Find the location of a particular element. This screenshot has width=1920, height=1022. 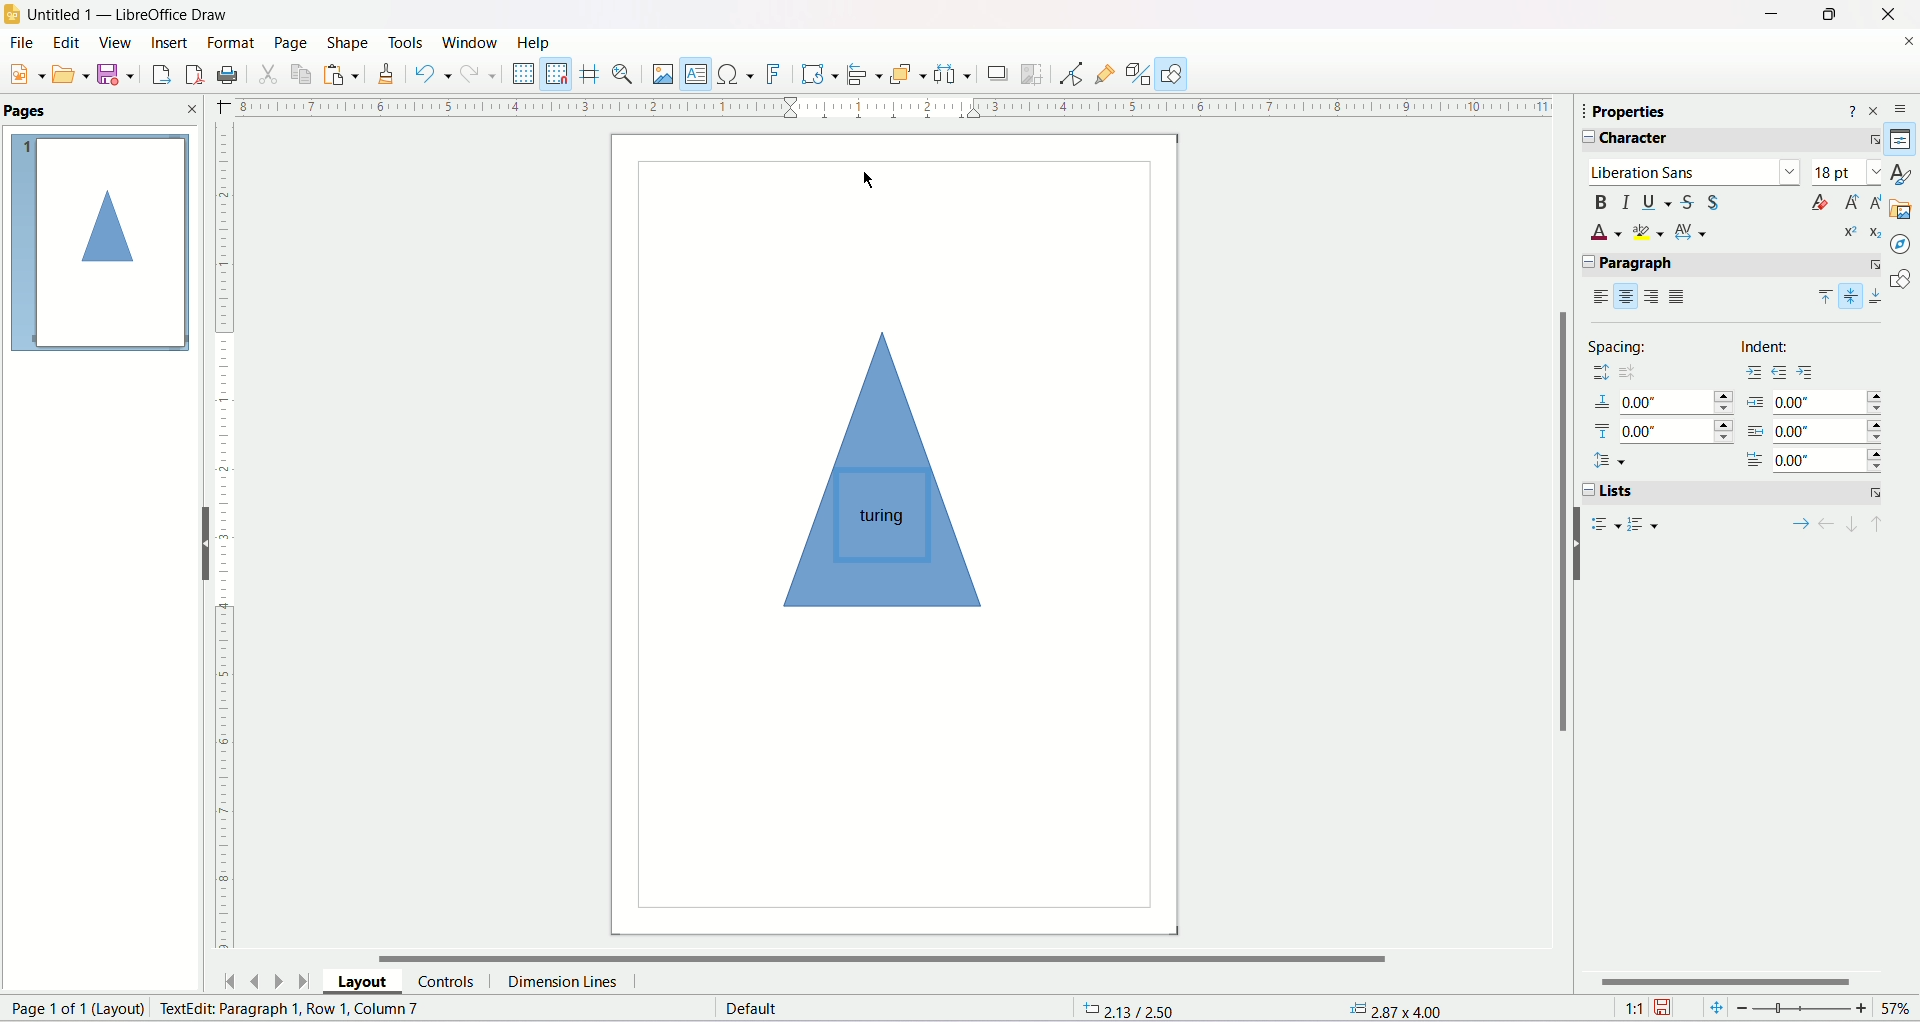

align top is located at coordinates (1824, 298).